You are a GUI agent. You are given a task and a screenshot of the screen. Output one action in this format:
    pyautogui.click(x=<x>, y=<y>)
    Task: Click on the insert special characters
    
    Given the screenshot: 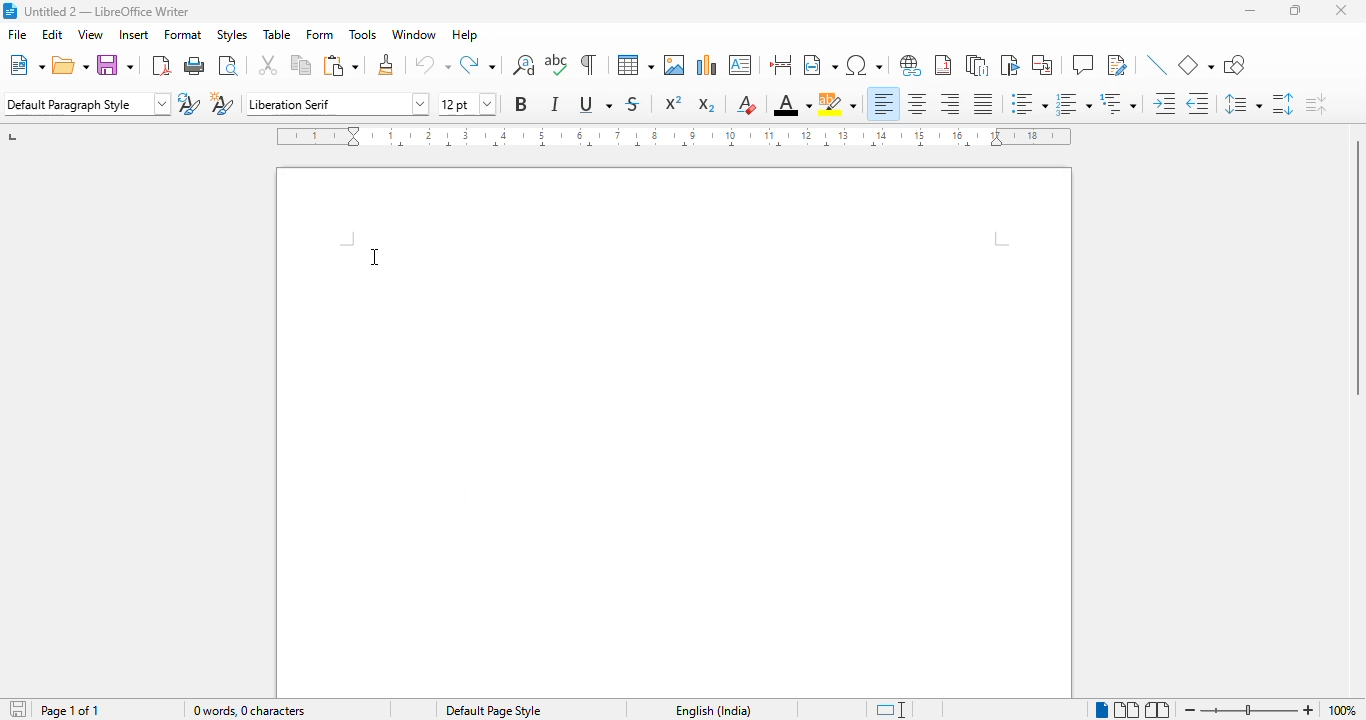 What is the action you would take?
    pyautogui.click(x=863, y=65)
    